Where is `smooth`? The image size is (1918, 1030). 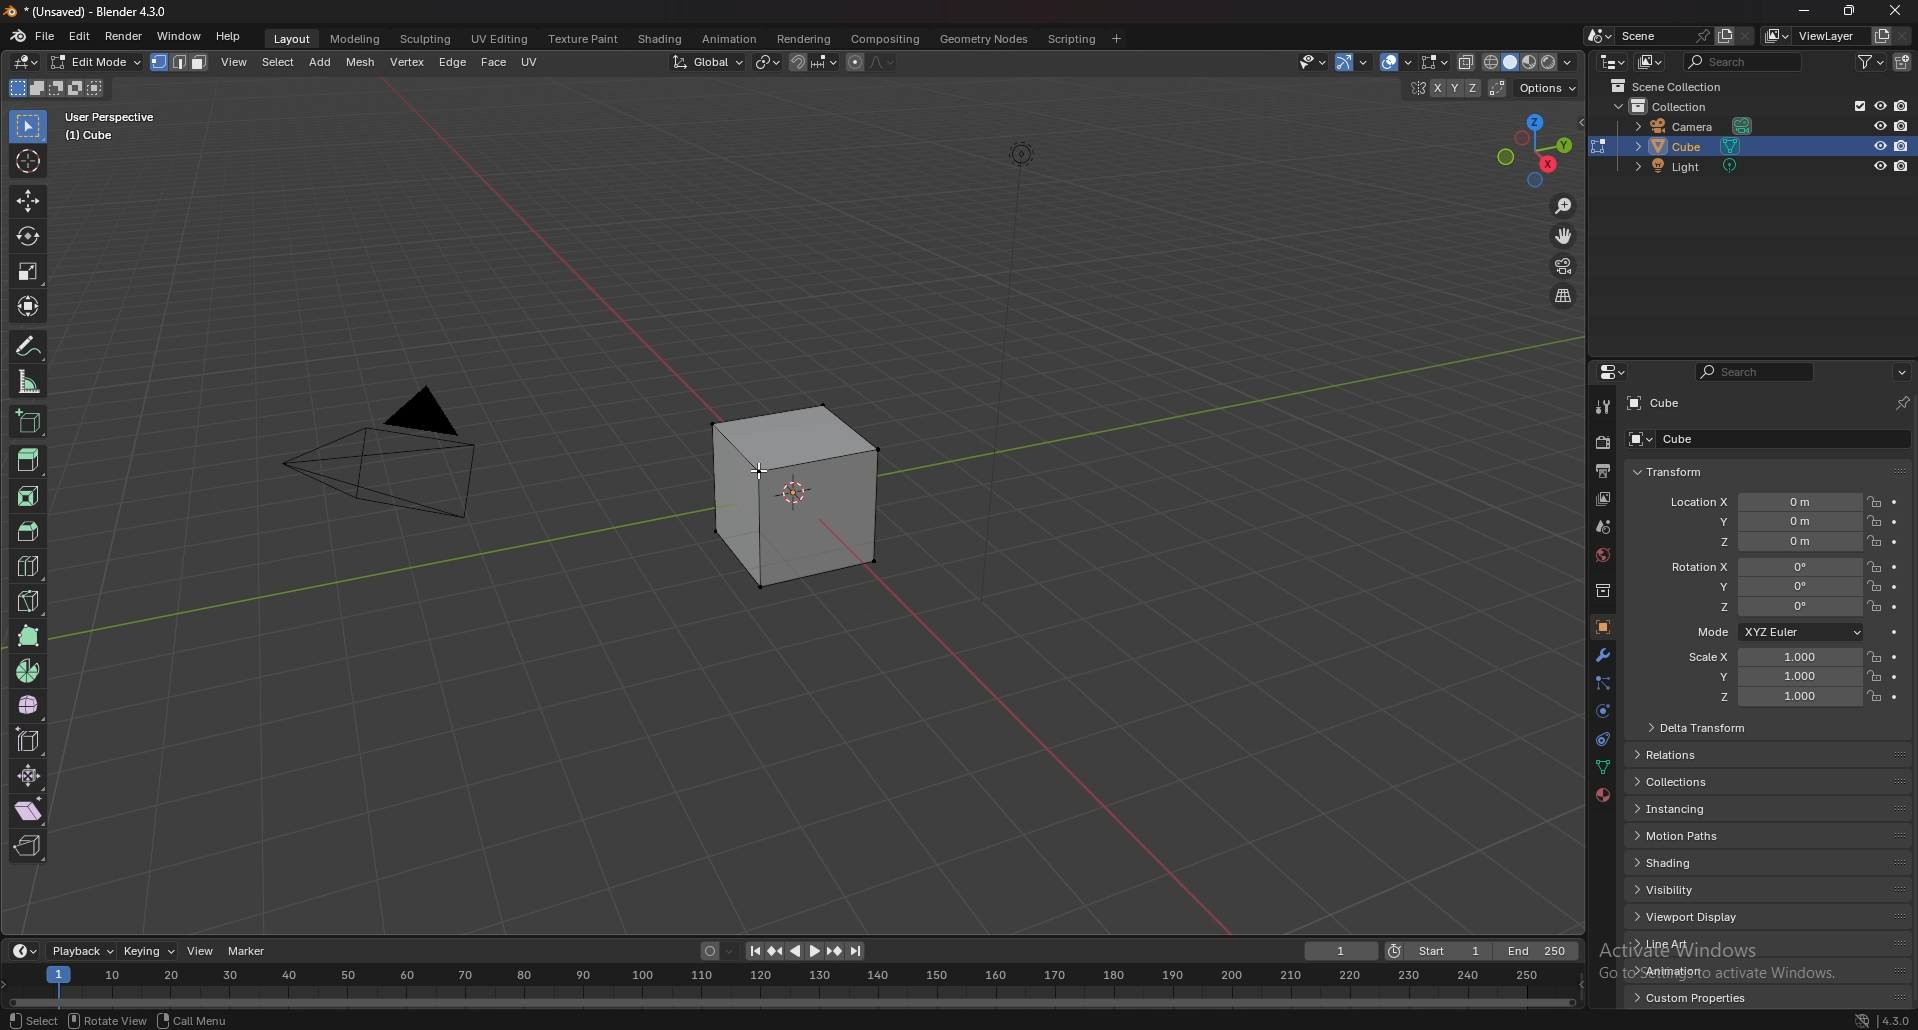 smooth is located at coordinates (28, 706).